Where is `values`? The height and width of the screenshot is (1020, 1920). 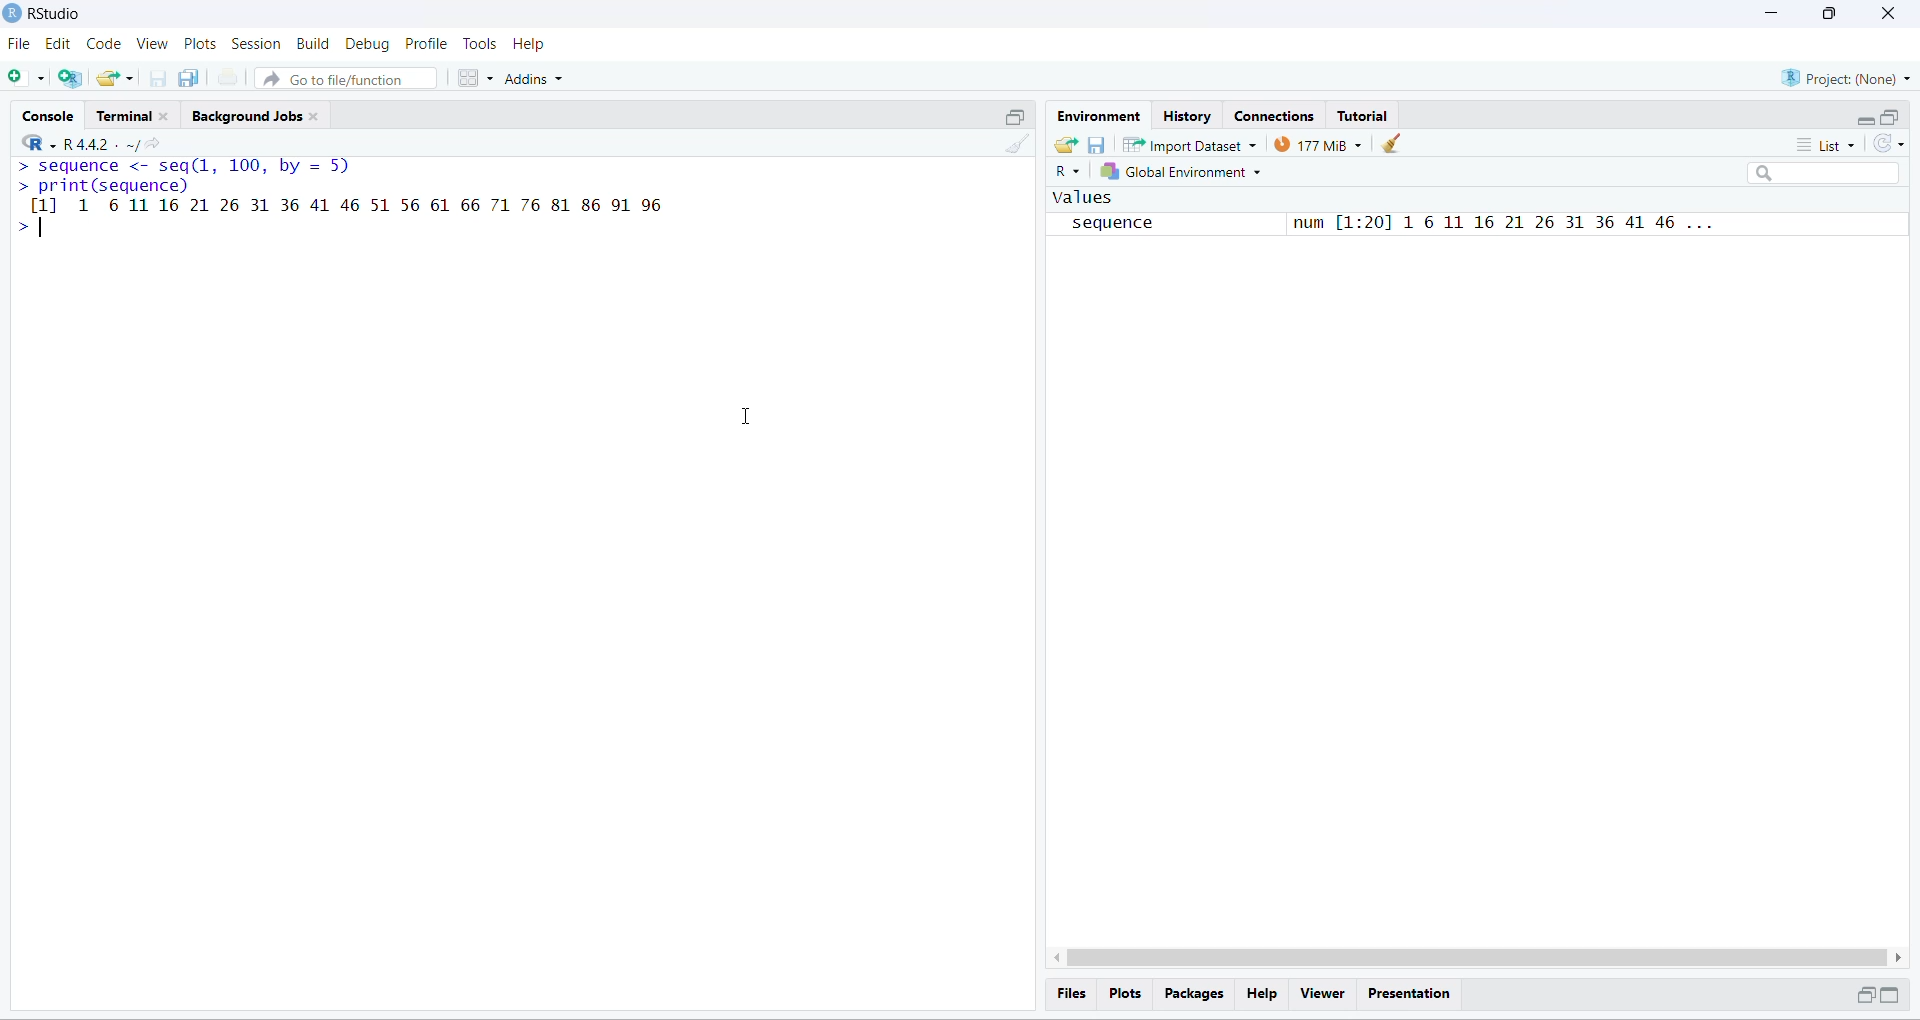 values is located at coordinates (1084, 197).